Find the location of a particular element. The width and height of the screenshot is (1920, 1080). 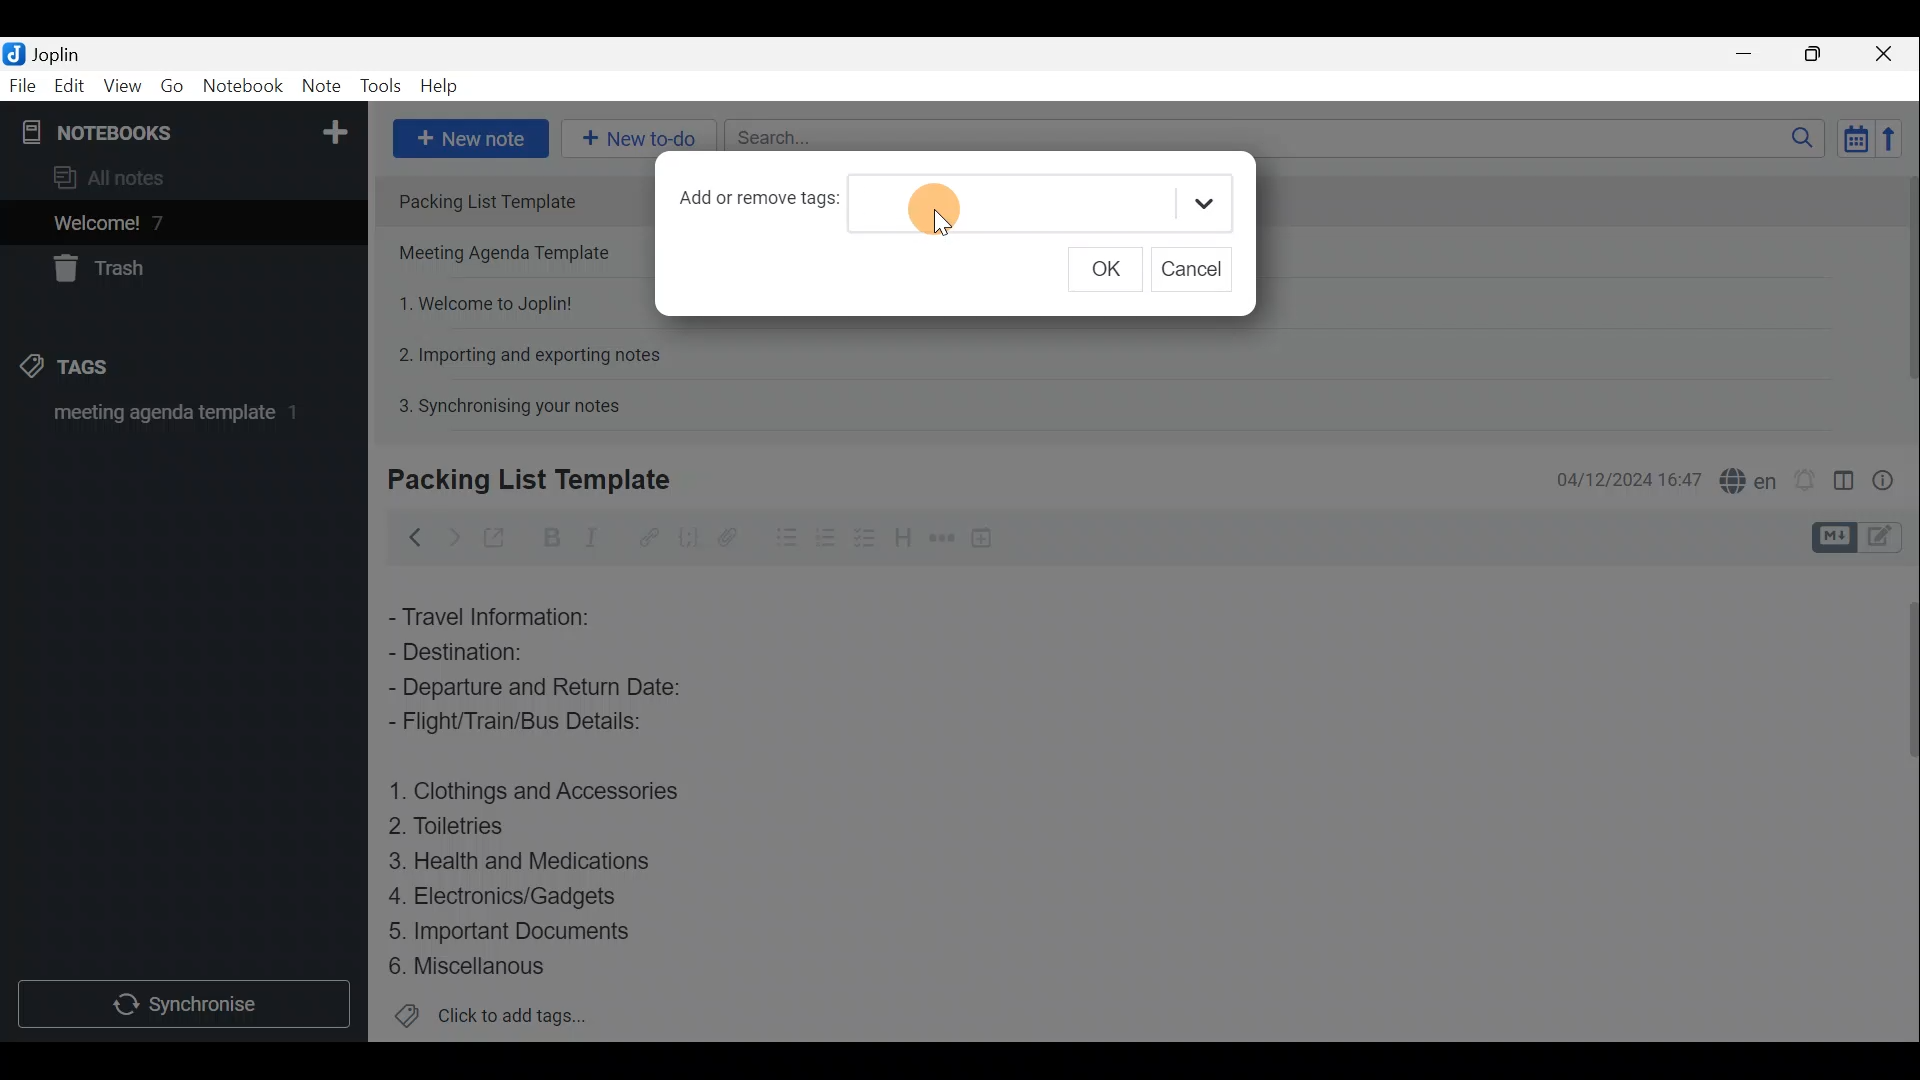

OK is located at coordinates (1103, 269).